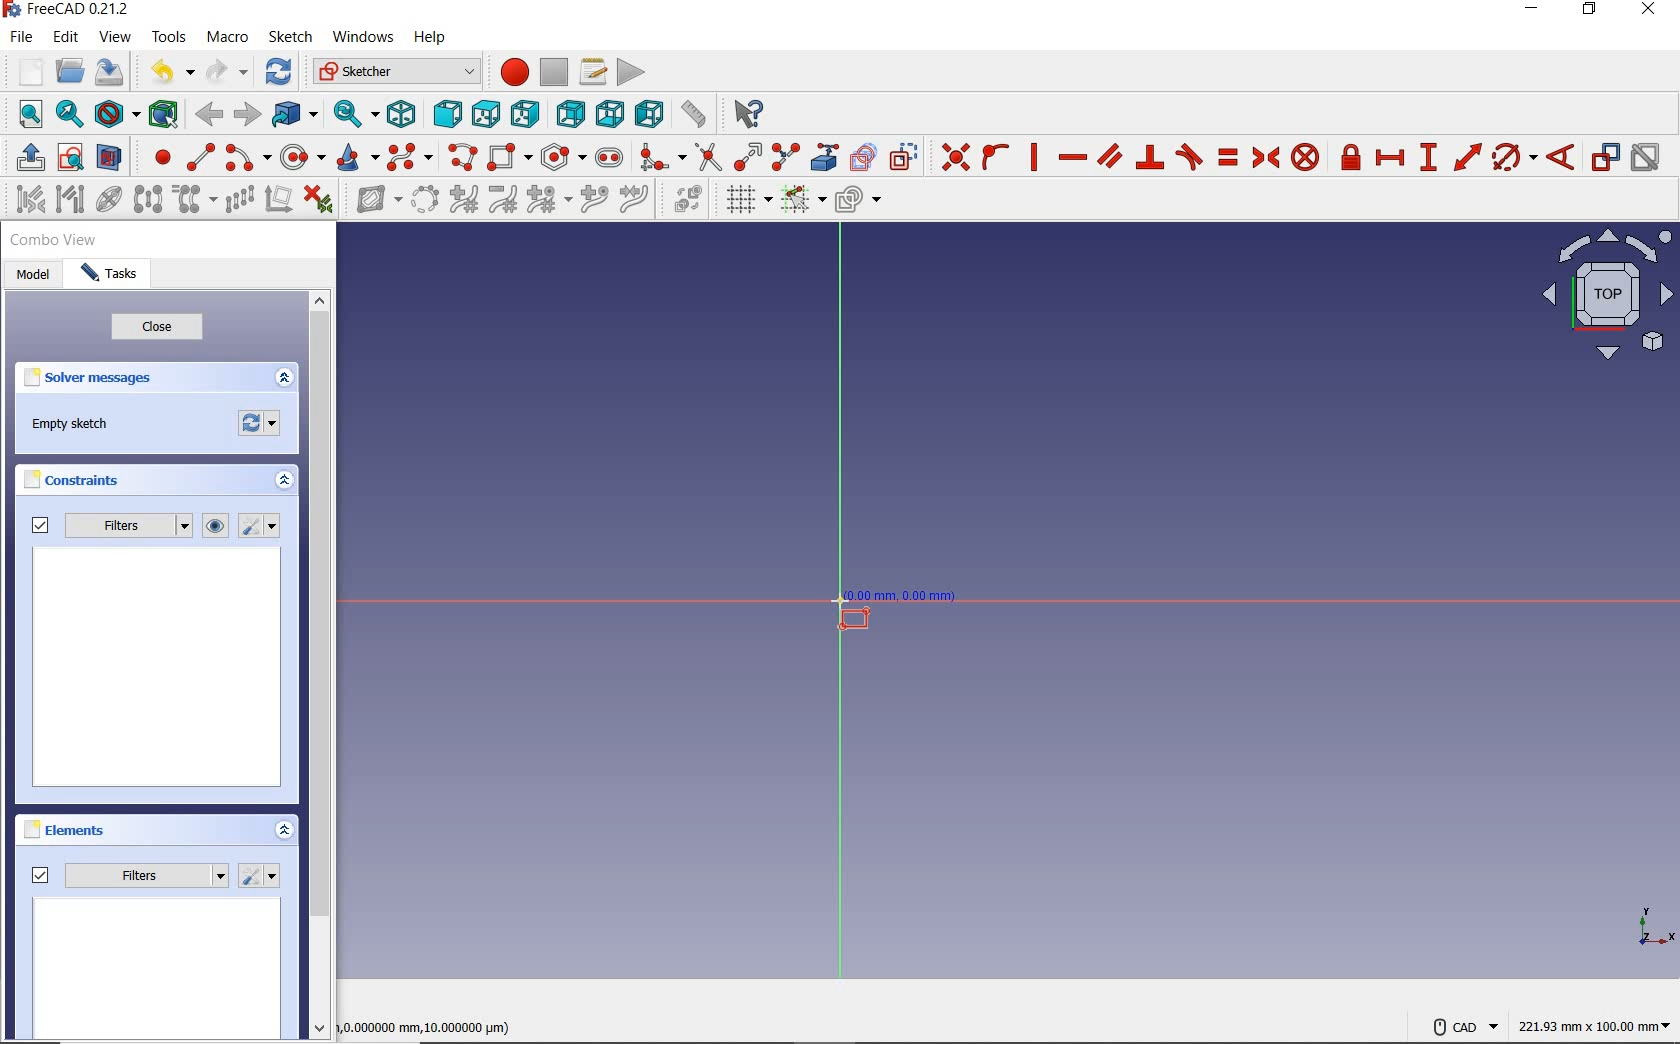 Image resolution: width=1680 pixels, height=1044 pixels. I want to click on create line, so click(200, 157).